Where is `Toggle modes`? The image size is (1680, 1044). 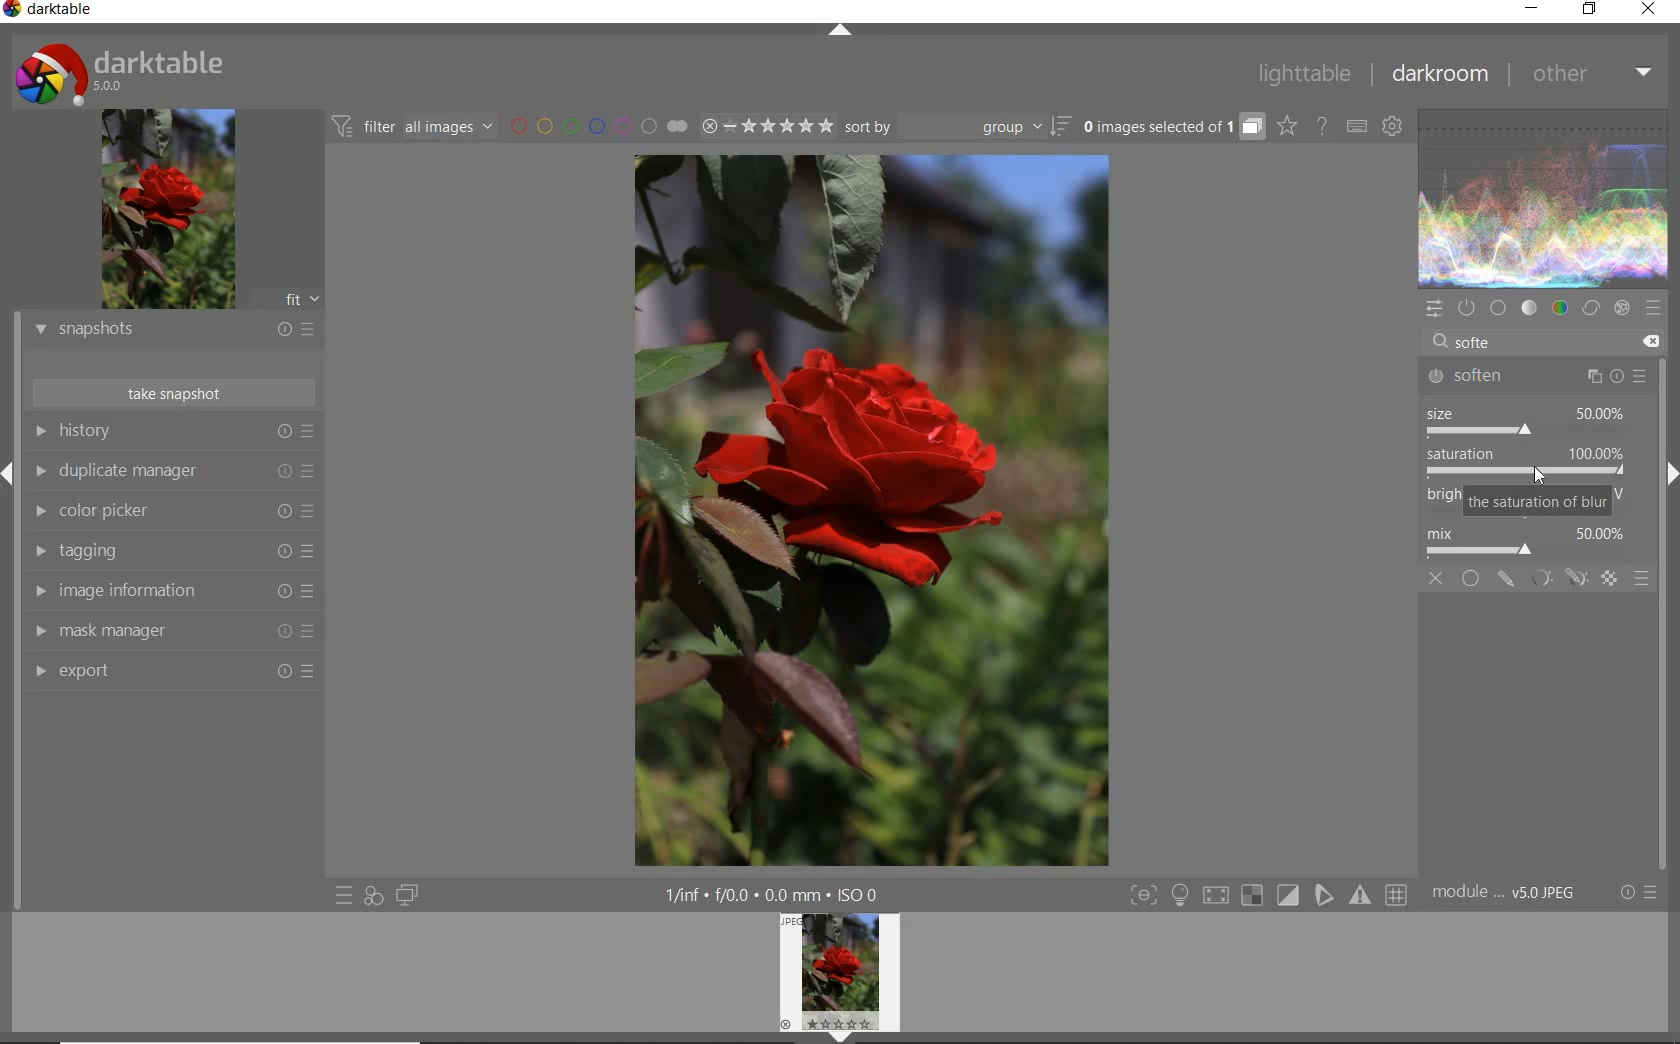 Toggle modes is located at coordinates (1265, 895).